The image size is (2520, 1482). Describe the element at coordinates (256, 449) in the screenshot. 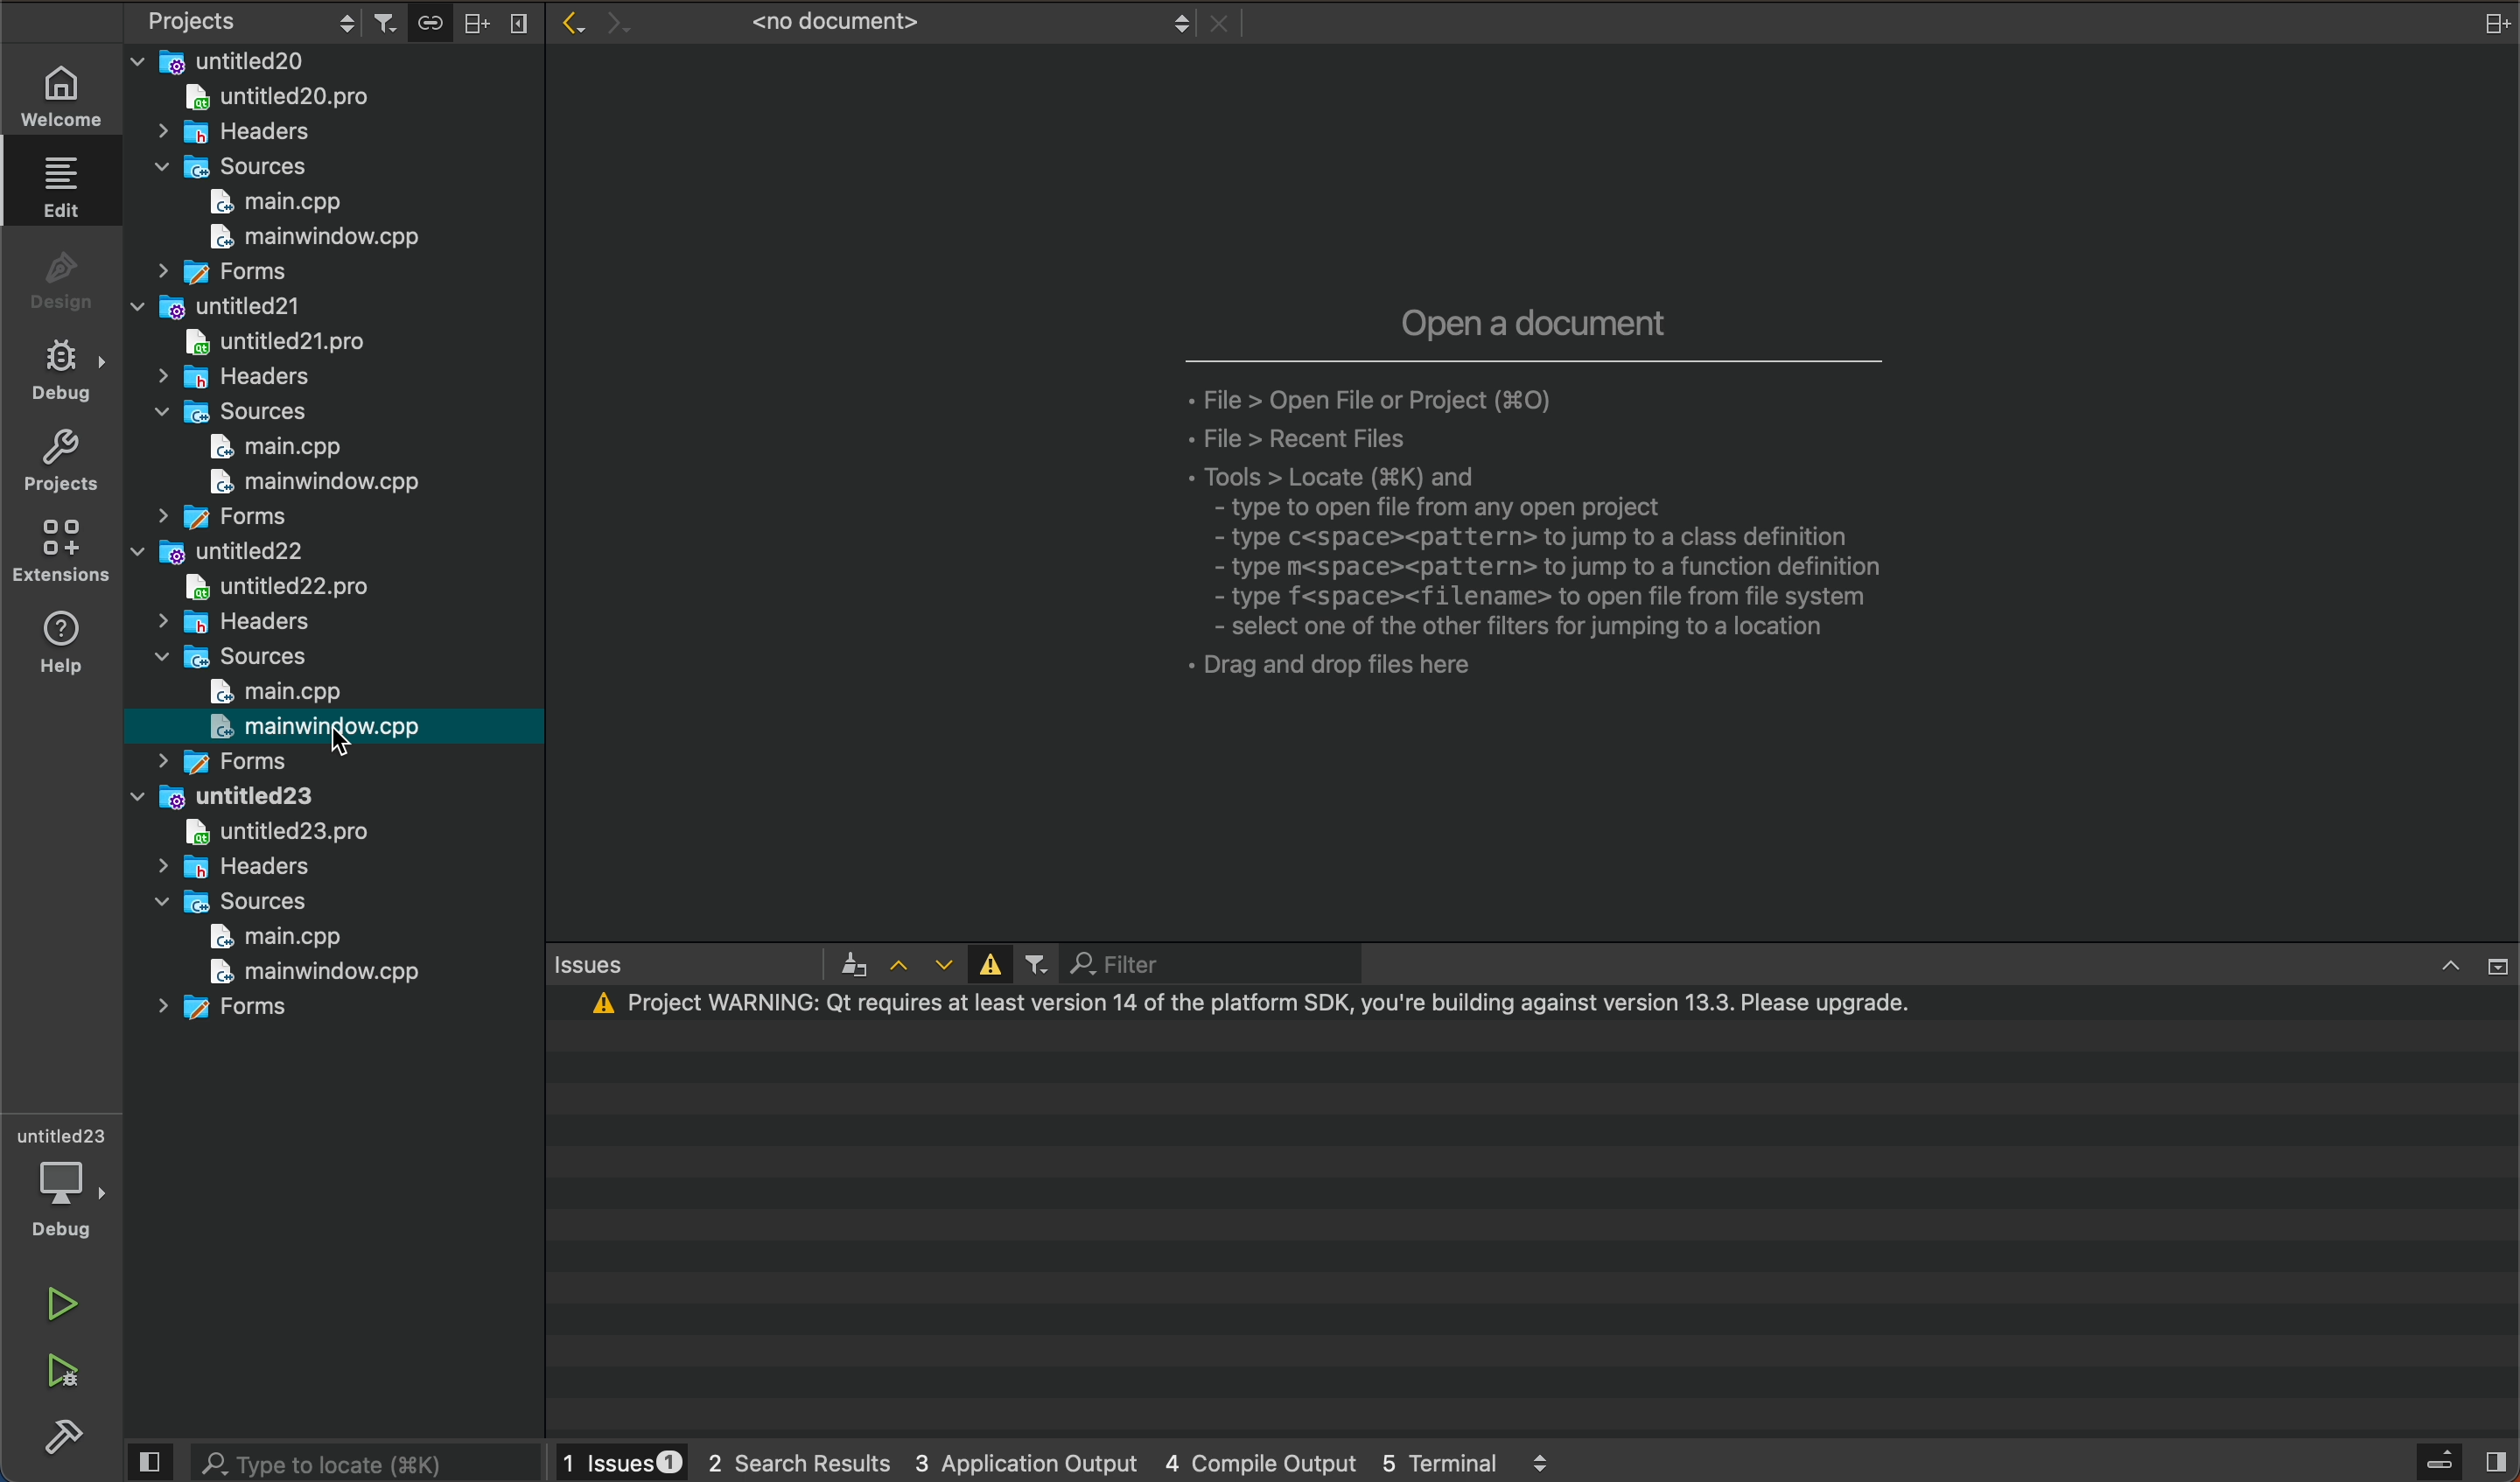

I see `main.cpp` at that location.